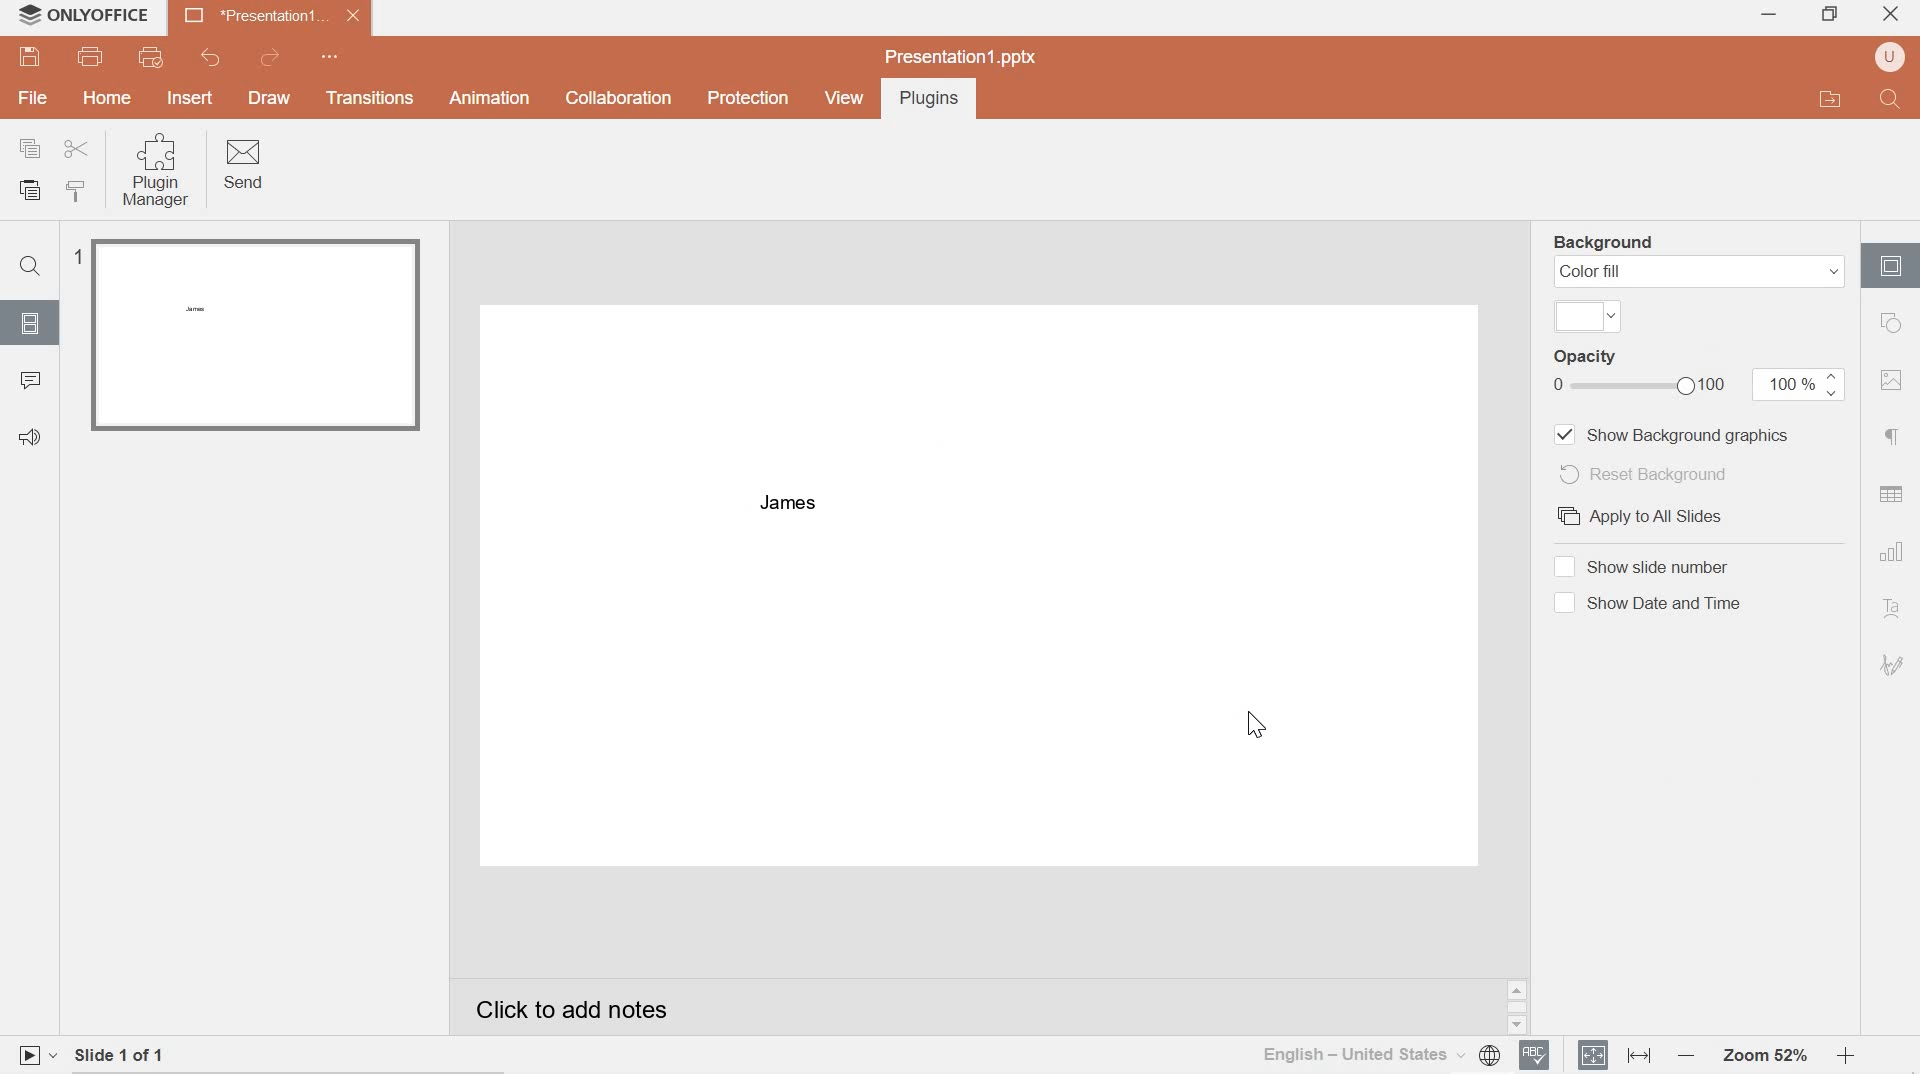 This screenshot has height=1074, width=1920. What do you see at coordinates (28, 15) in the screenshot?
I see `system logo` at bounding box center [28, 15].